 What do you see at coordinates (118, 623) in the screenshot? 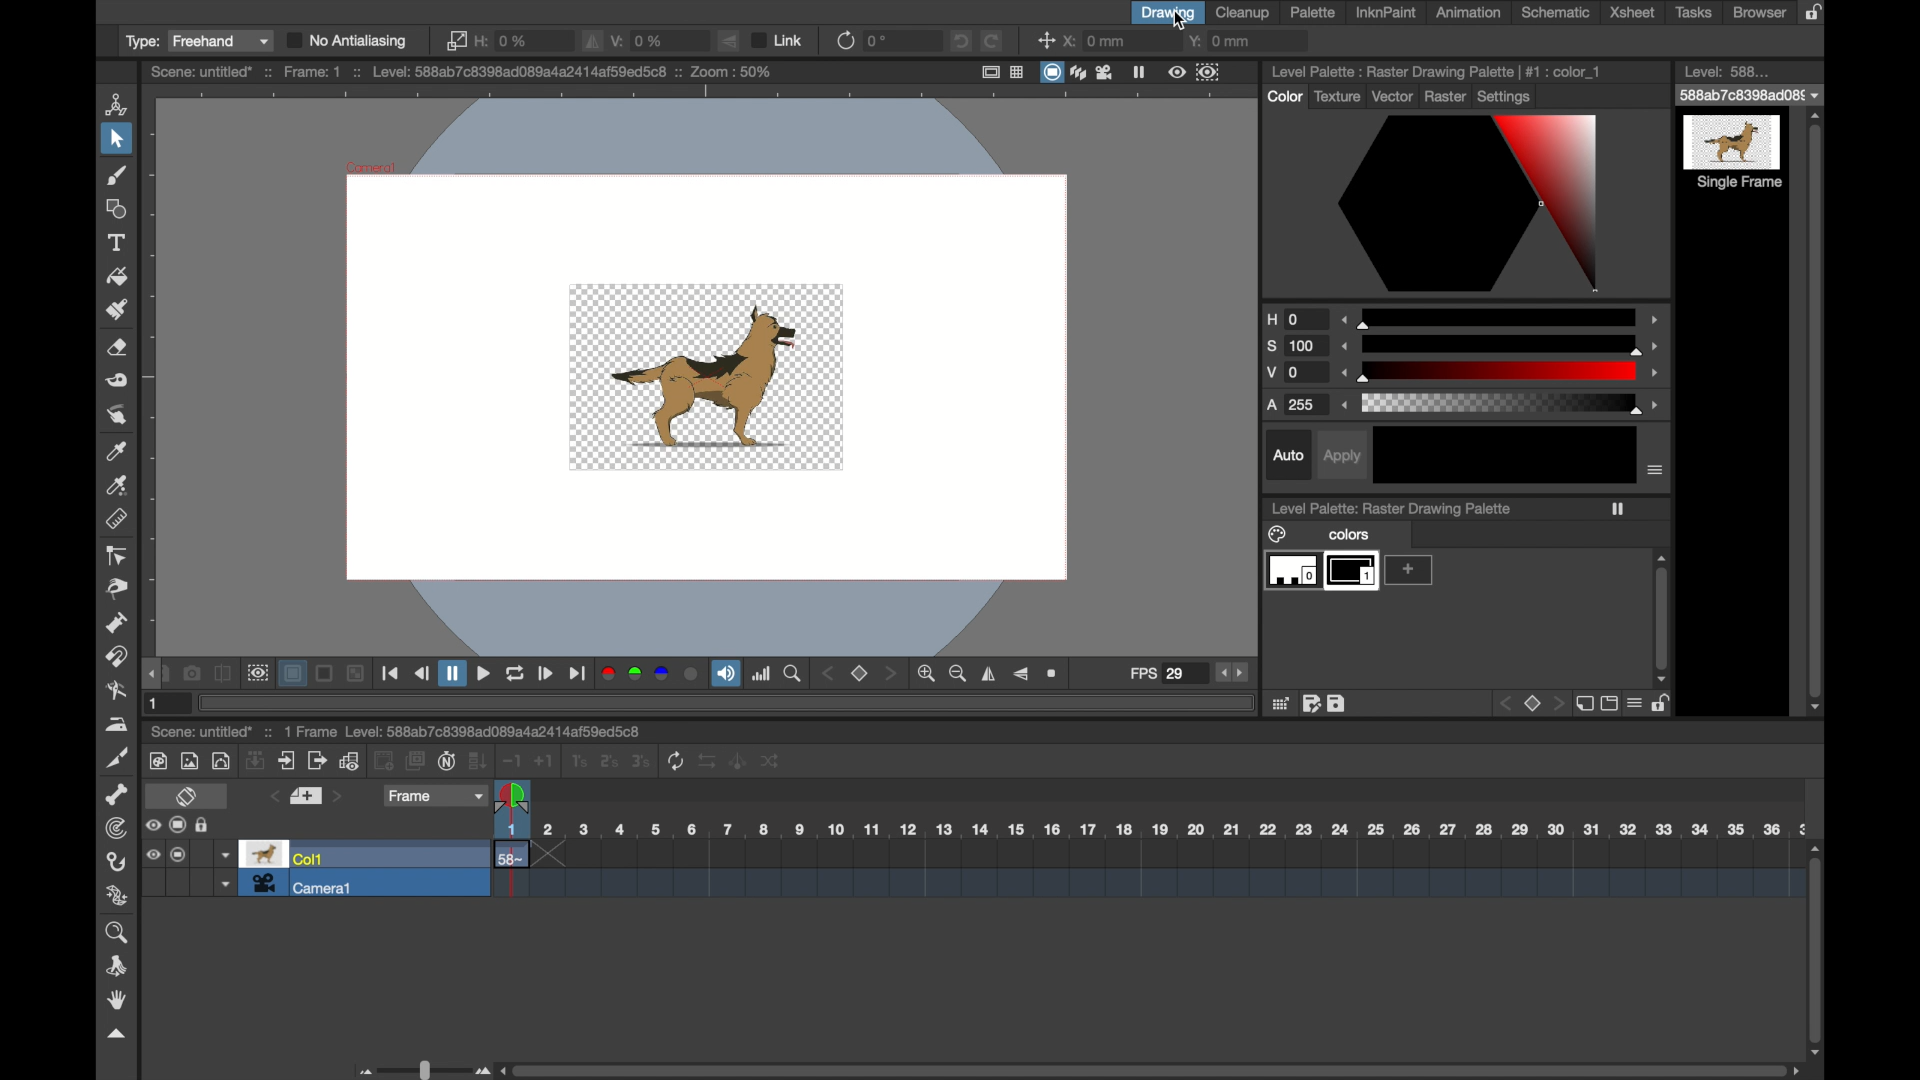
I see `pump tool` at bounding box center [118, 623].